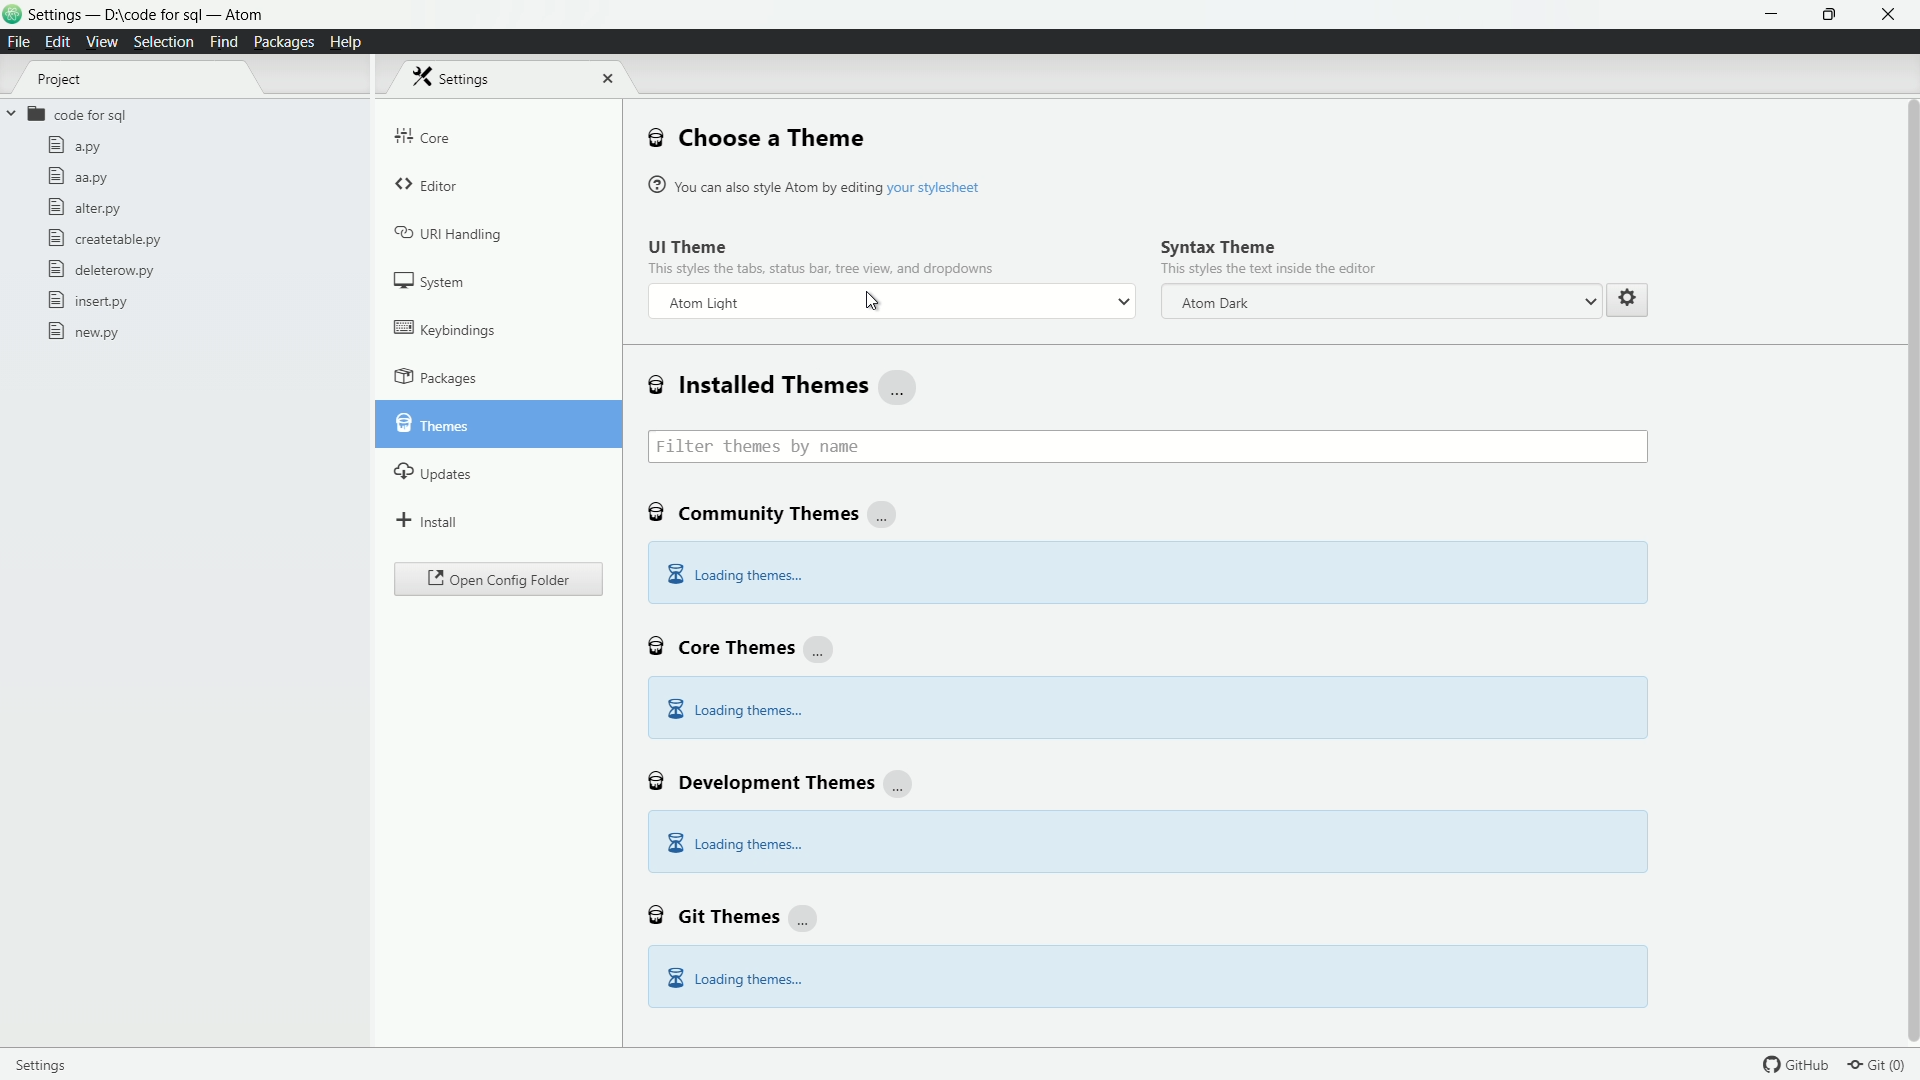 This screenshot has width=1920, height=1080. Describe the element at coordinates (51, 1063) in the screenshot. I see `settings ` at that location.